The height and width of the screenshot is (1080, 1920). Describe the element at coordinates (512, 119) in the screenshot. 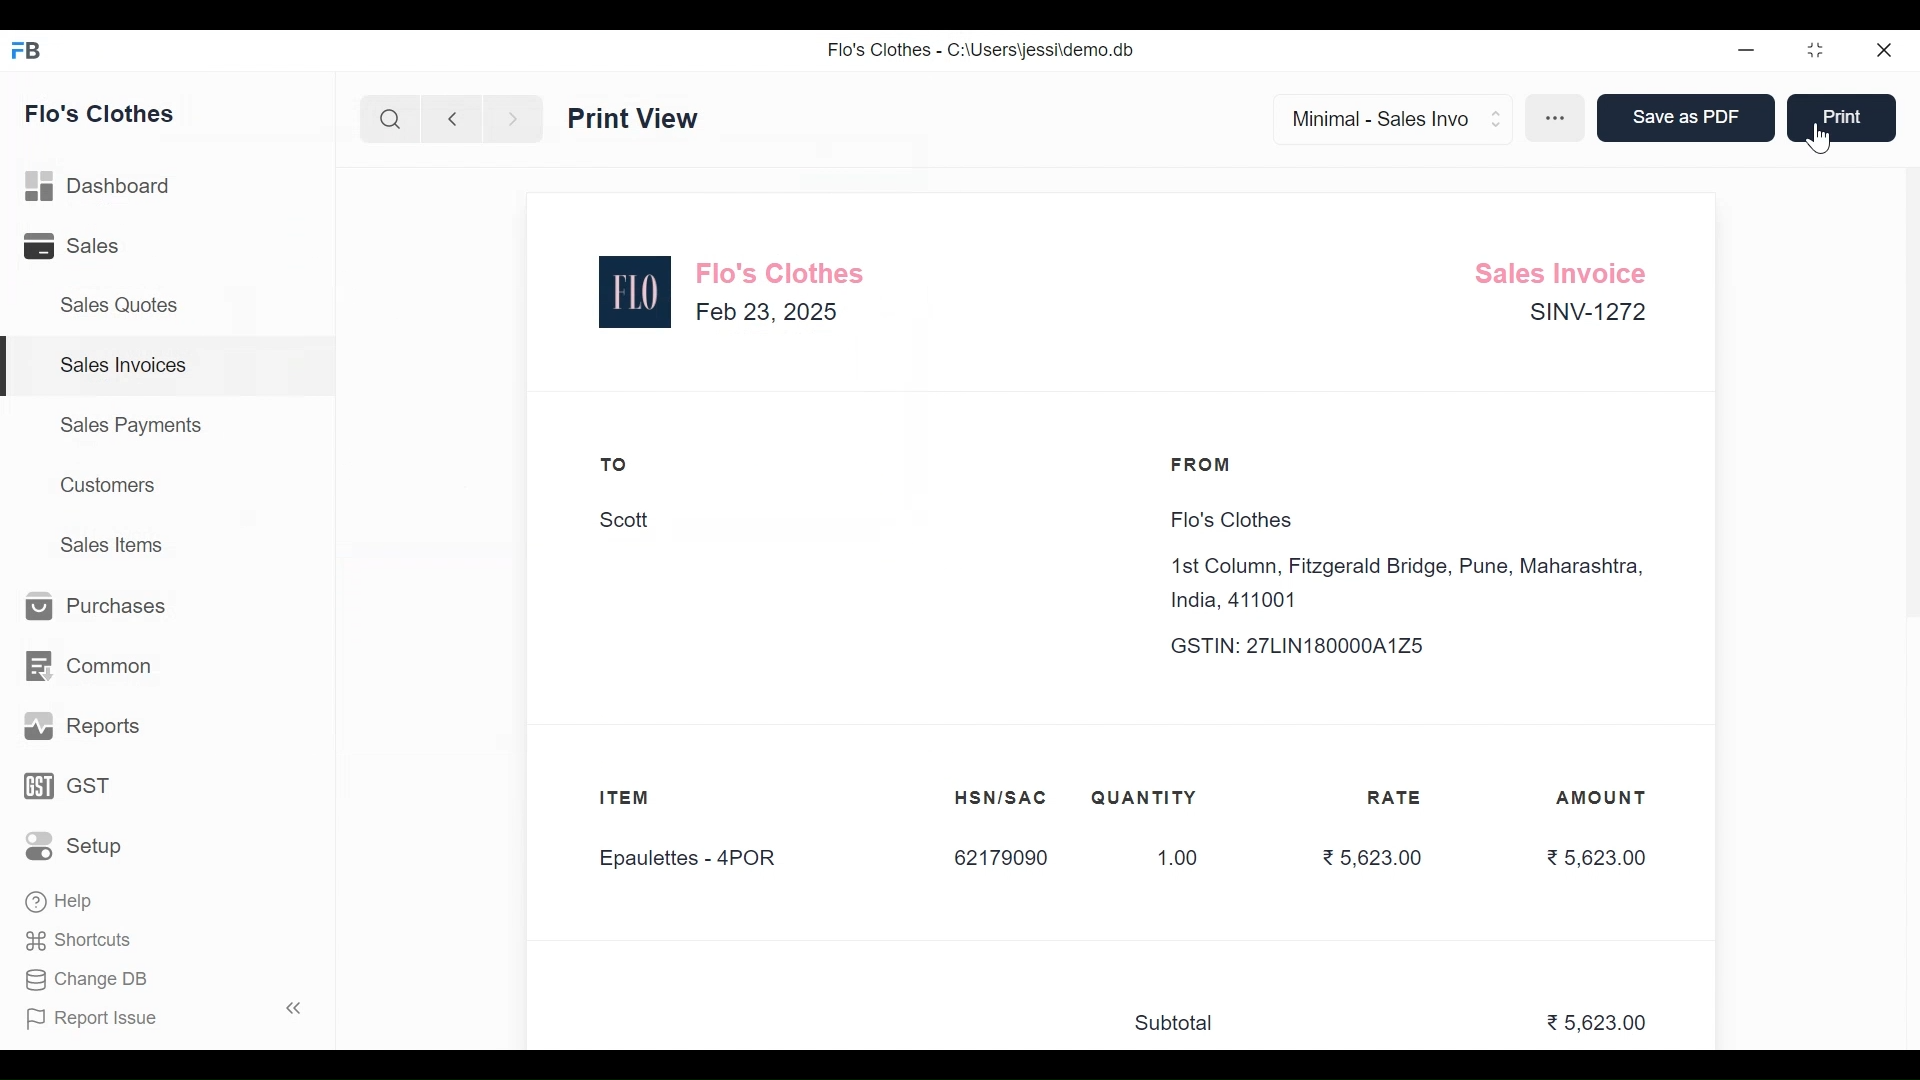

I see `Navigate Forward` at that location.